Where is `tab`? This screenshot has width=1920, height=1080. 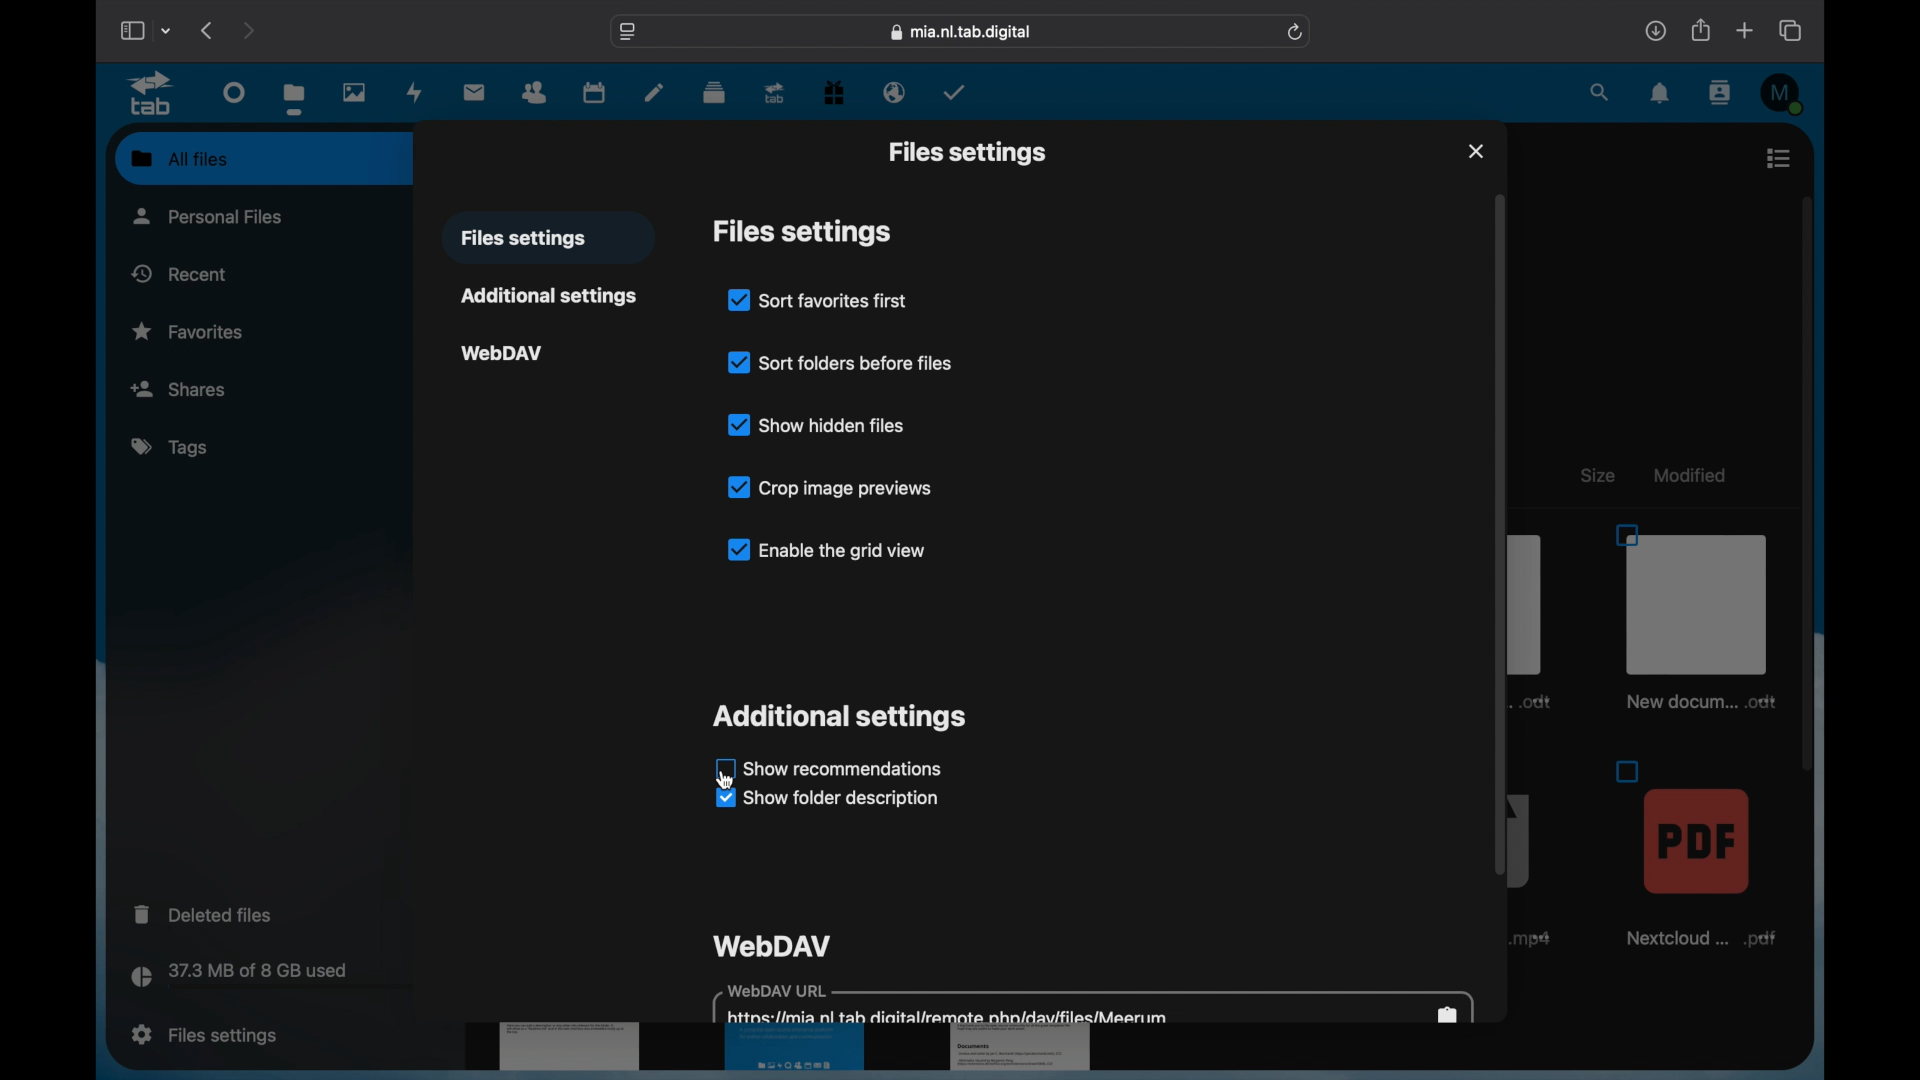 tab is located at coordinates (775, 94).